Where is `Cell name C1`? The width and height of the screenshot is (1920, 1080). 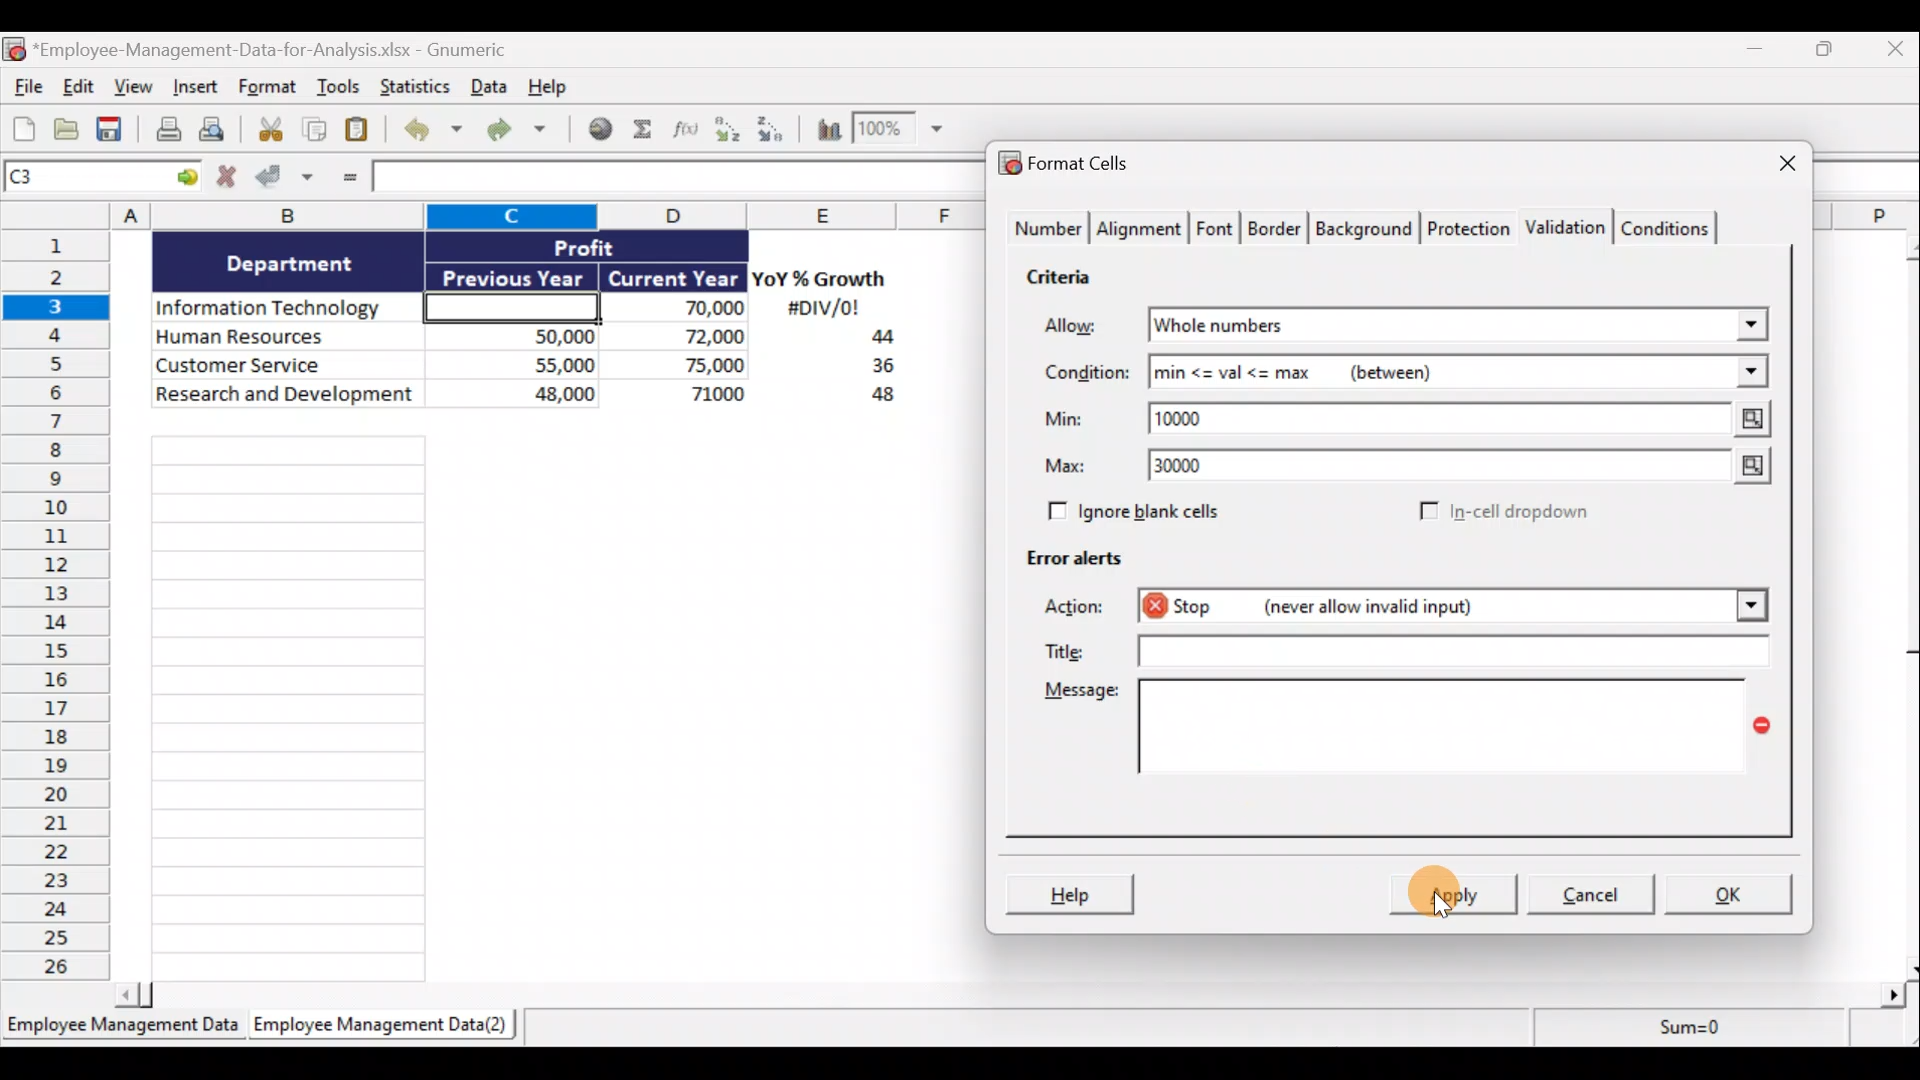 Cell name C1 is located at coordinates (84, 179).